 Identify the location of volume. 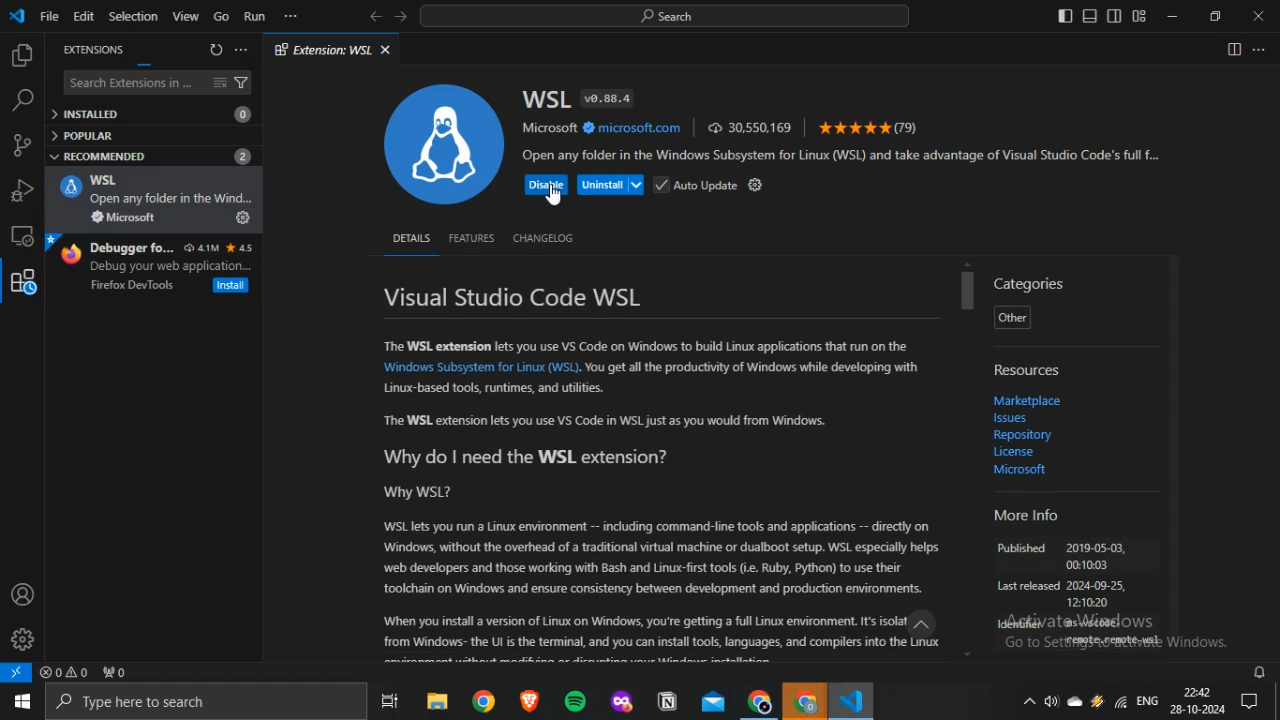
(1051, 701).